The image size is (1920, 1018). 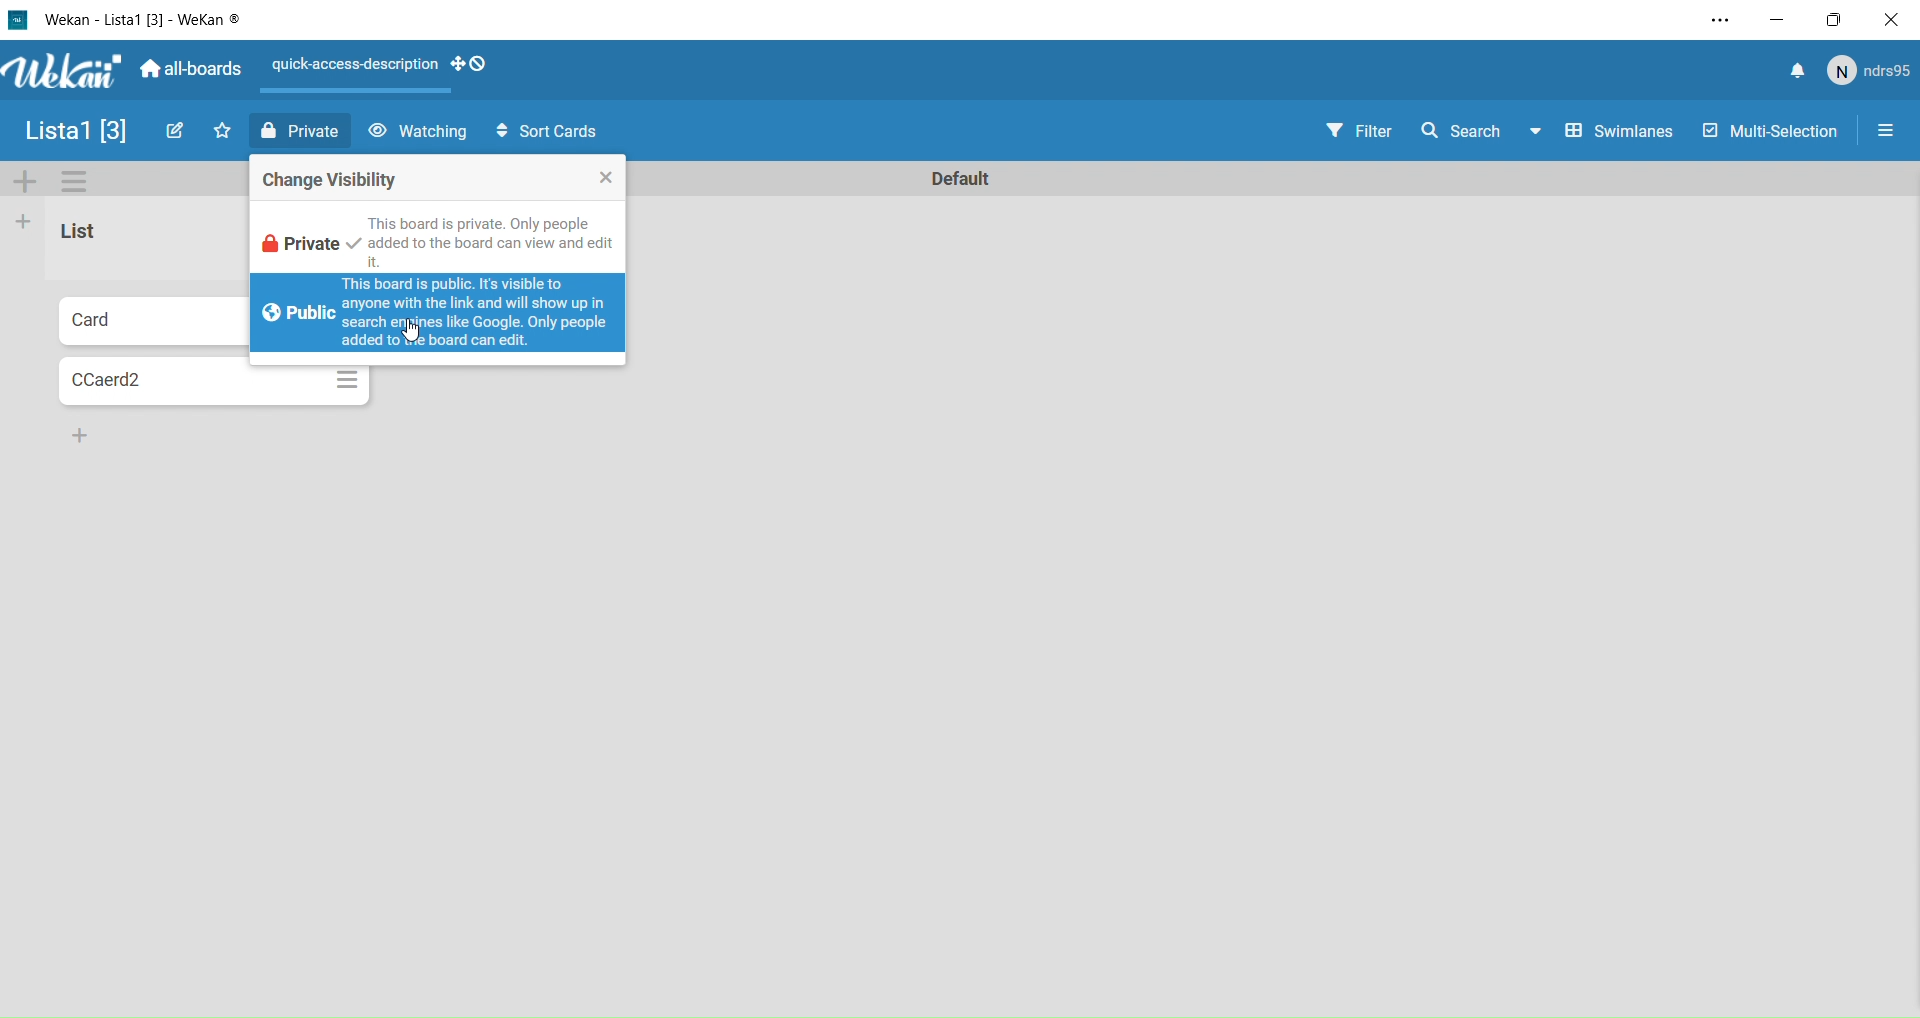 I want to click on Text, so click(x=966, y=180).